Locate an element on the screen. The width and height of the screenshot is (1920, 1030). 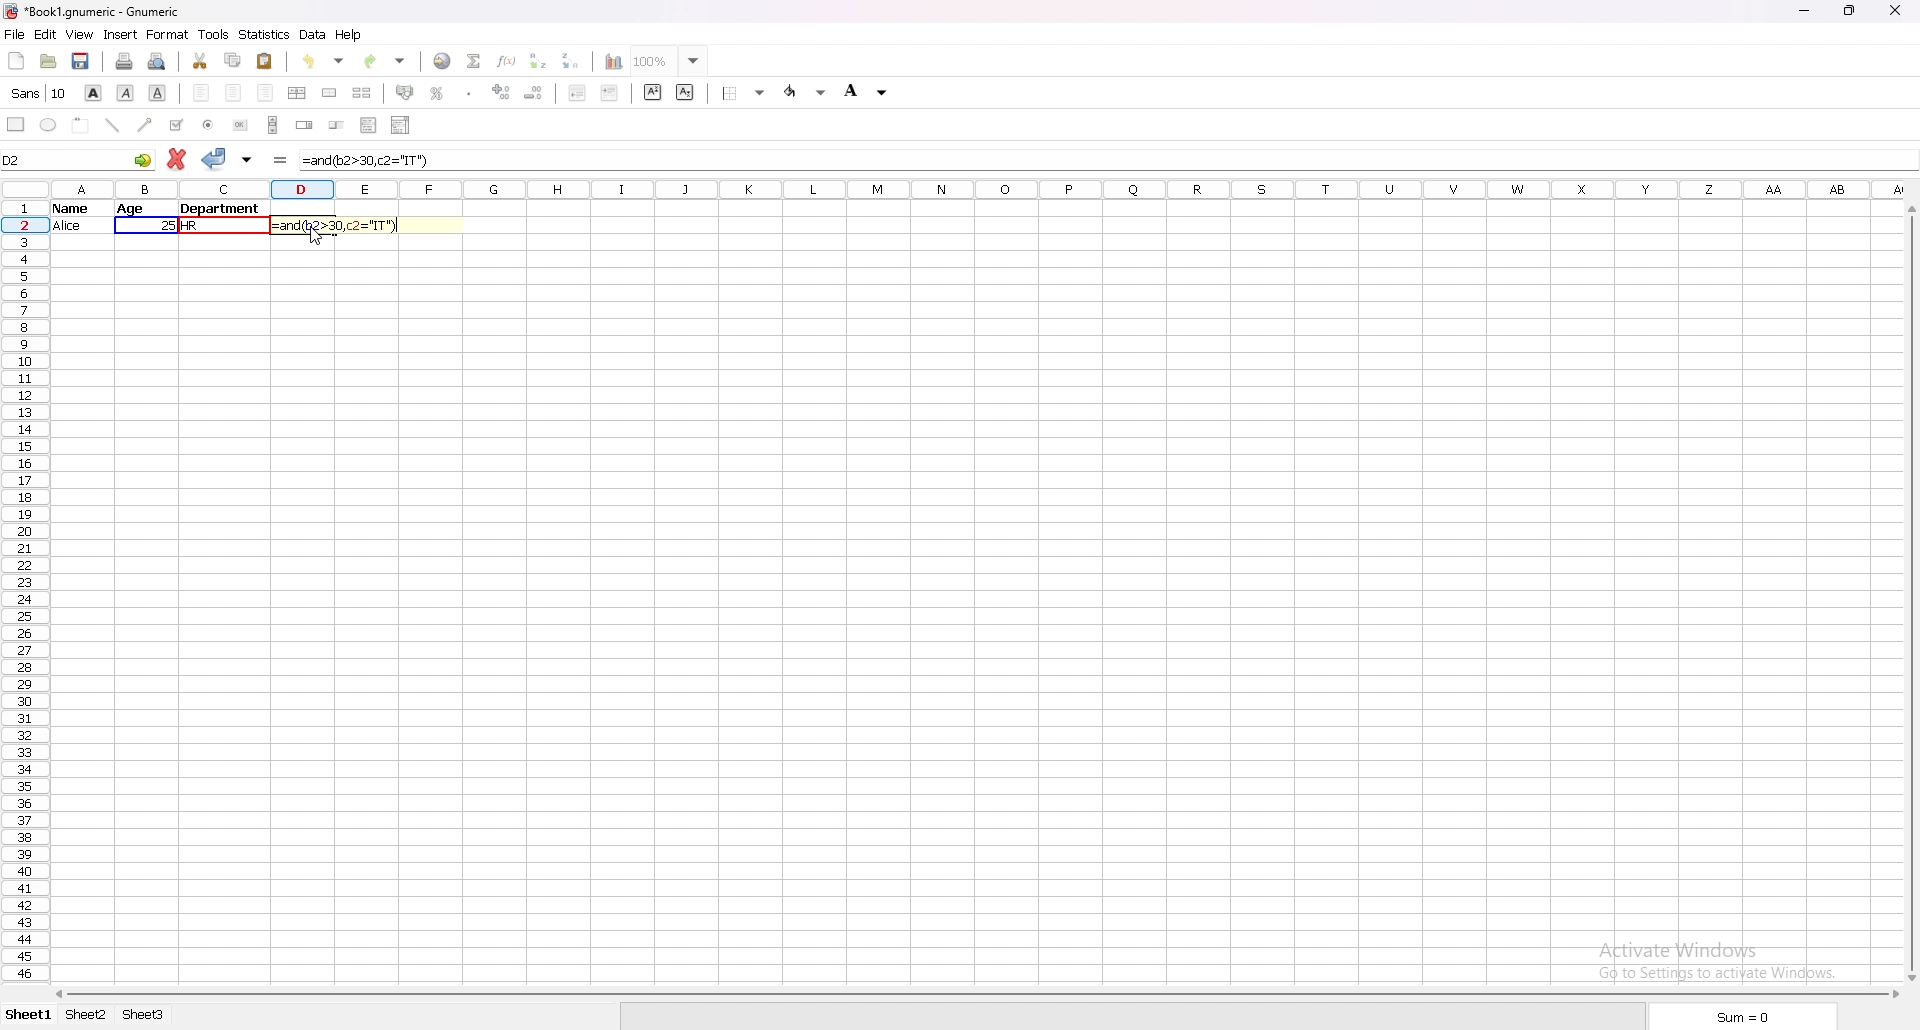
radio button is located at coordinates (208, 124).